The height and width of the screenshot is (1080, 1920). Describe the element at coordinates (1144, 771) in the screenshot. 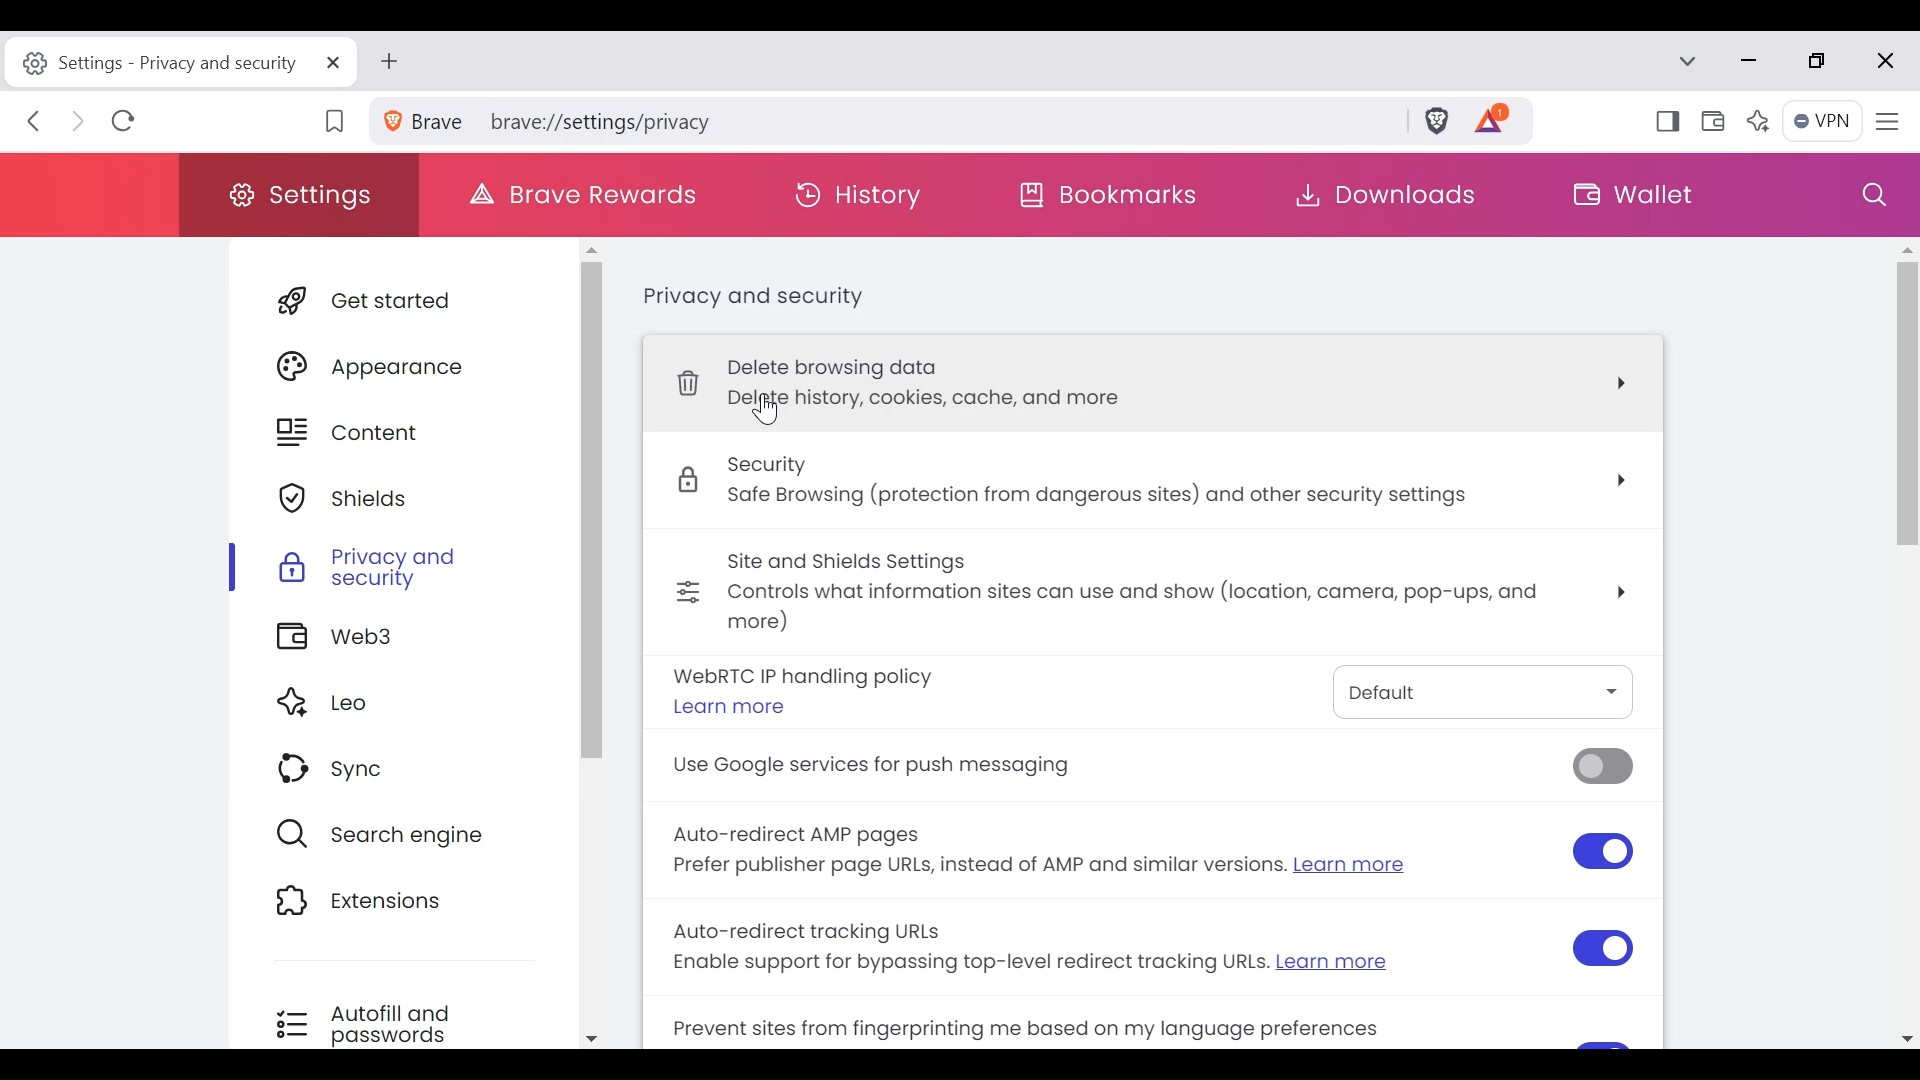

I see `Enable/Disable Use Google services for push messaging` at that location.